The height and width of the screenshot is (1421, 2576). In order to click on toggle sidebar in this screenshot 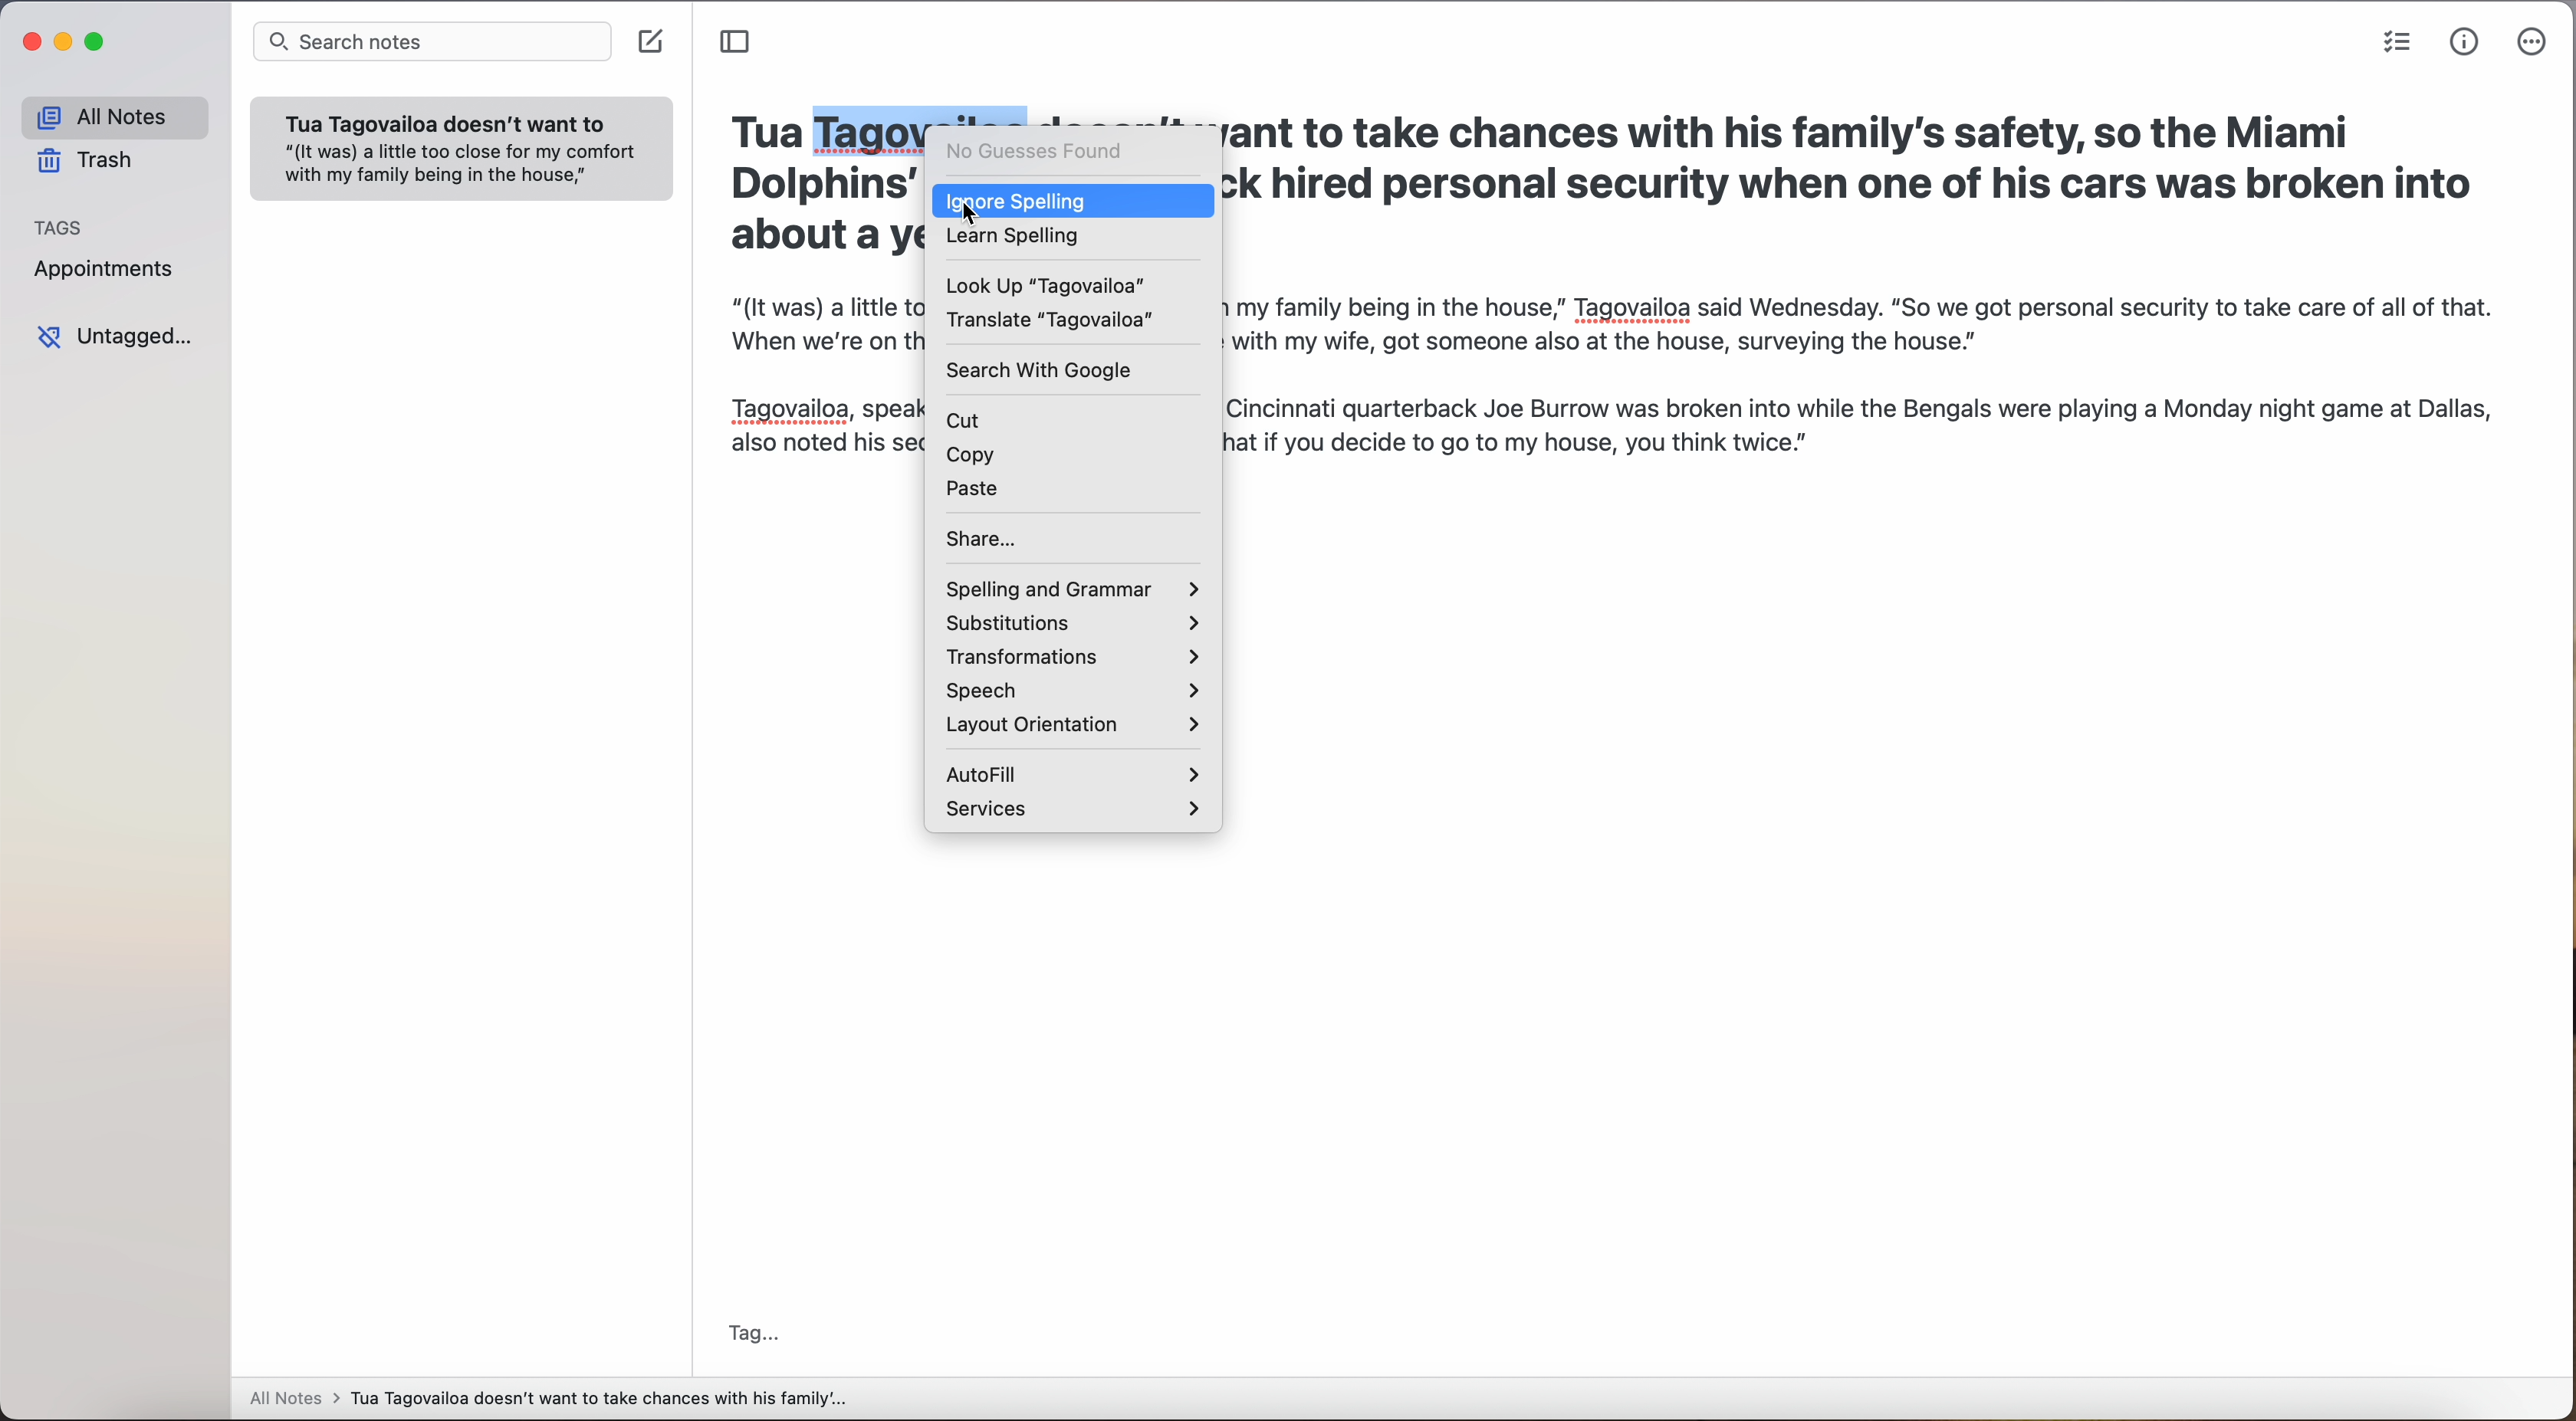, I will do `click(742, 43)`.